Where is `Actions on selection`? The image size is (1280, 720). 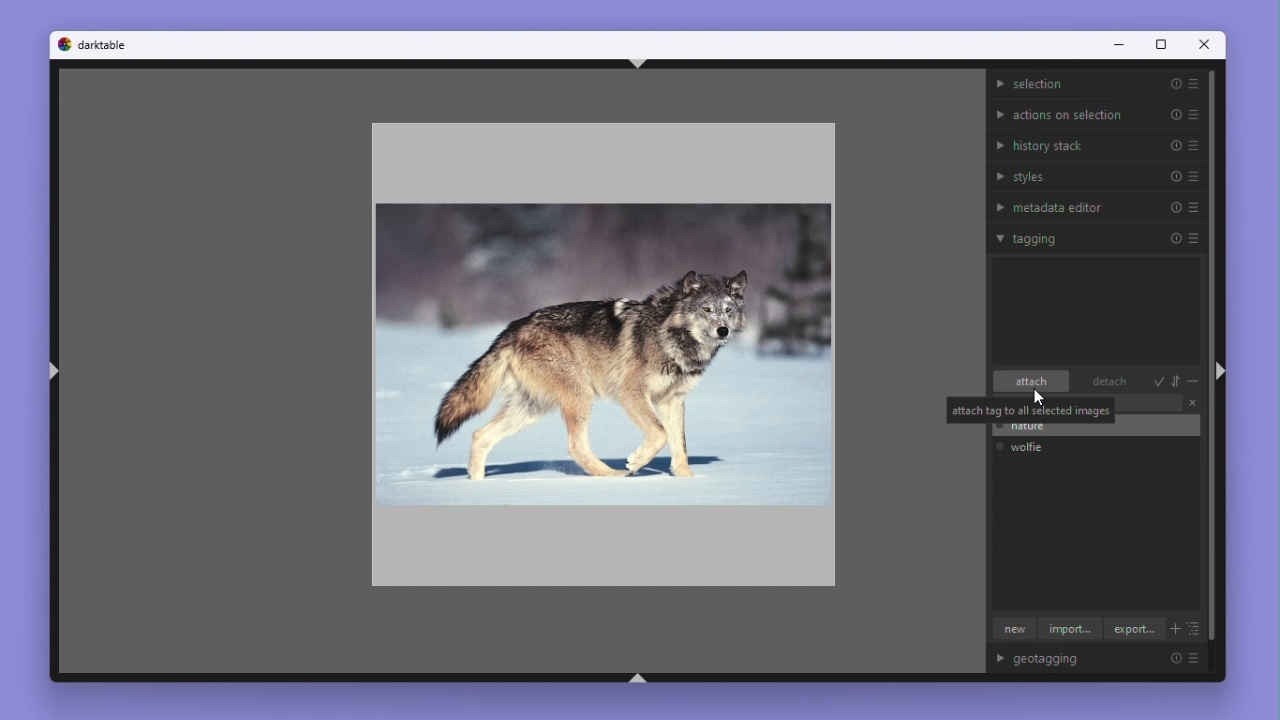 Actions on selection is located at coordinates (1096, 112).